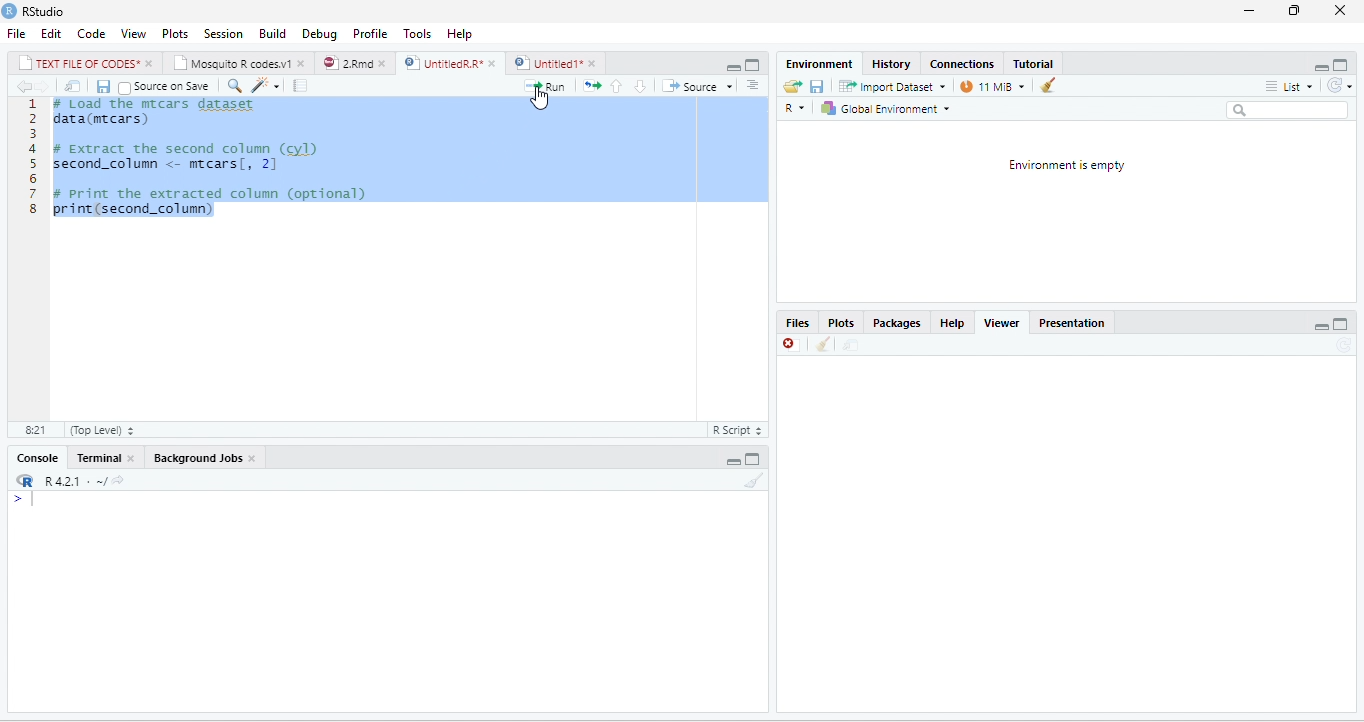  Describe the element at coordinates (233, 85) in the screenshot. I see `find/replace` at that location.